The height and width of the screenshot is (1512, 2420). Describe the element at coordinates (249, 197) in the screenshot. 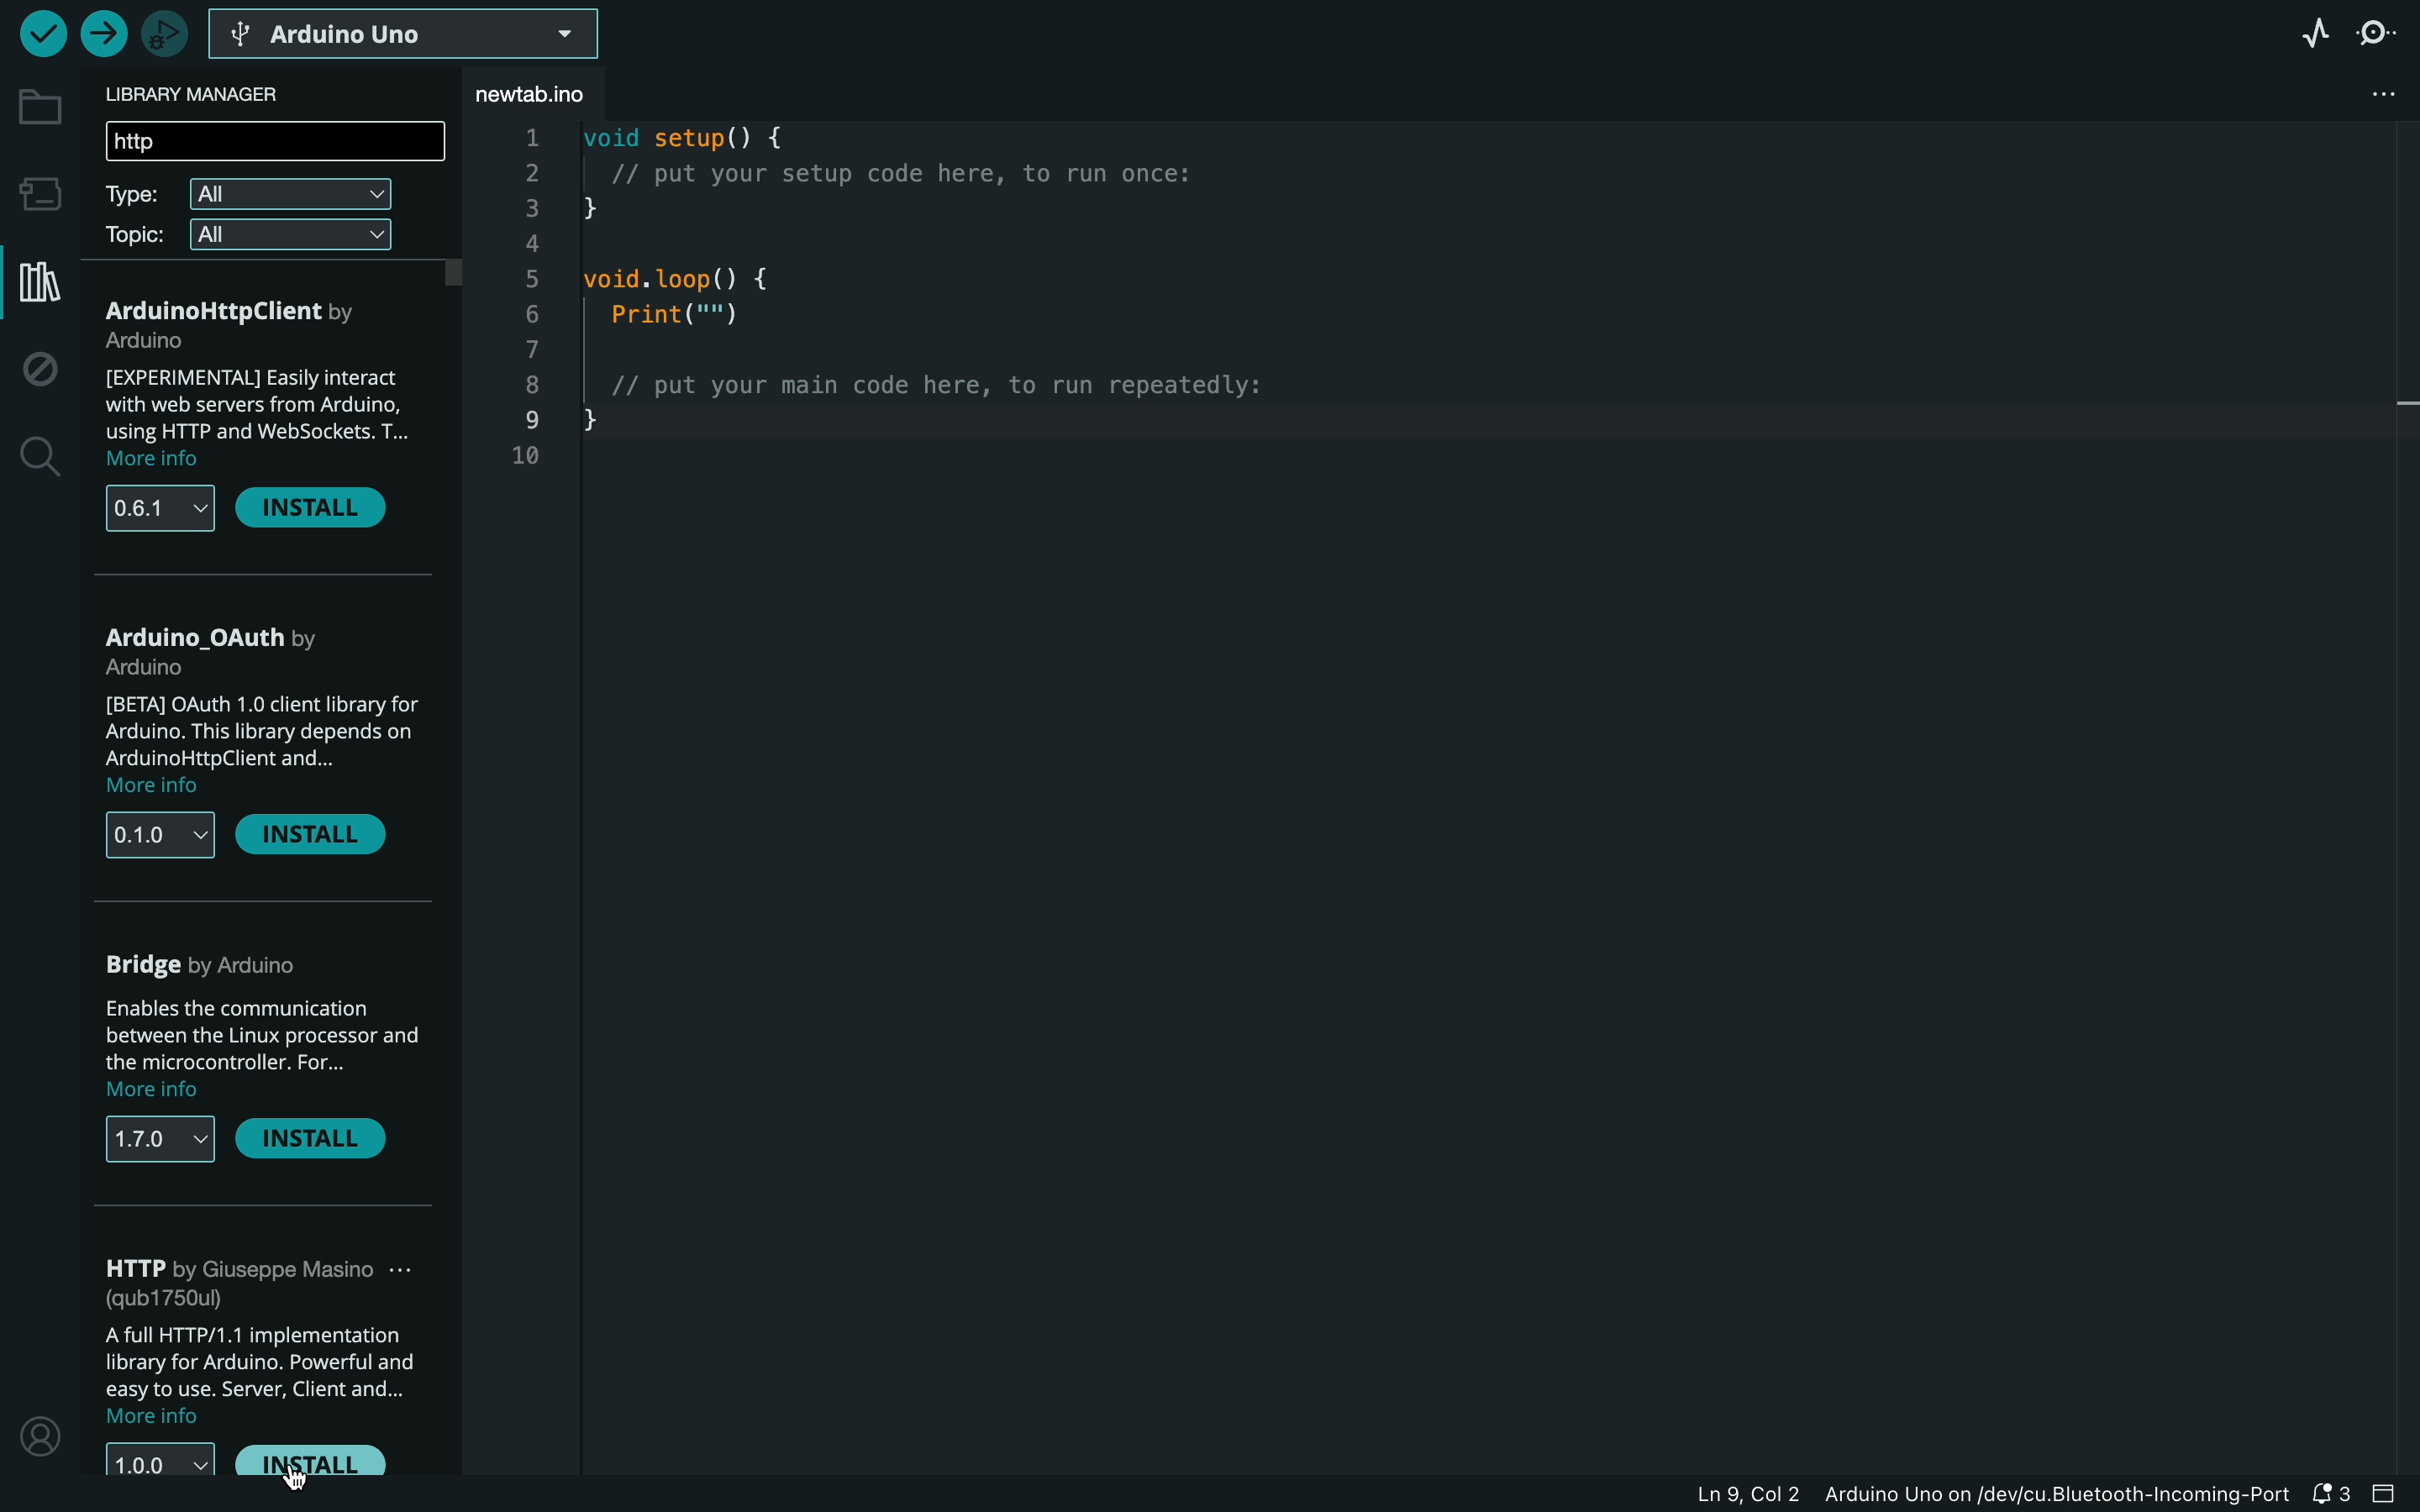

I see `type filter` at that location.